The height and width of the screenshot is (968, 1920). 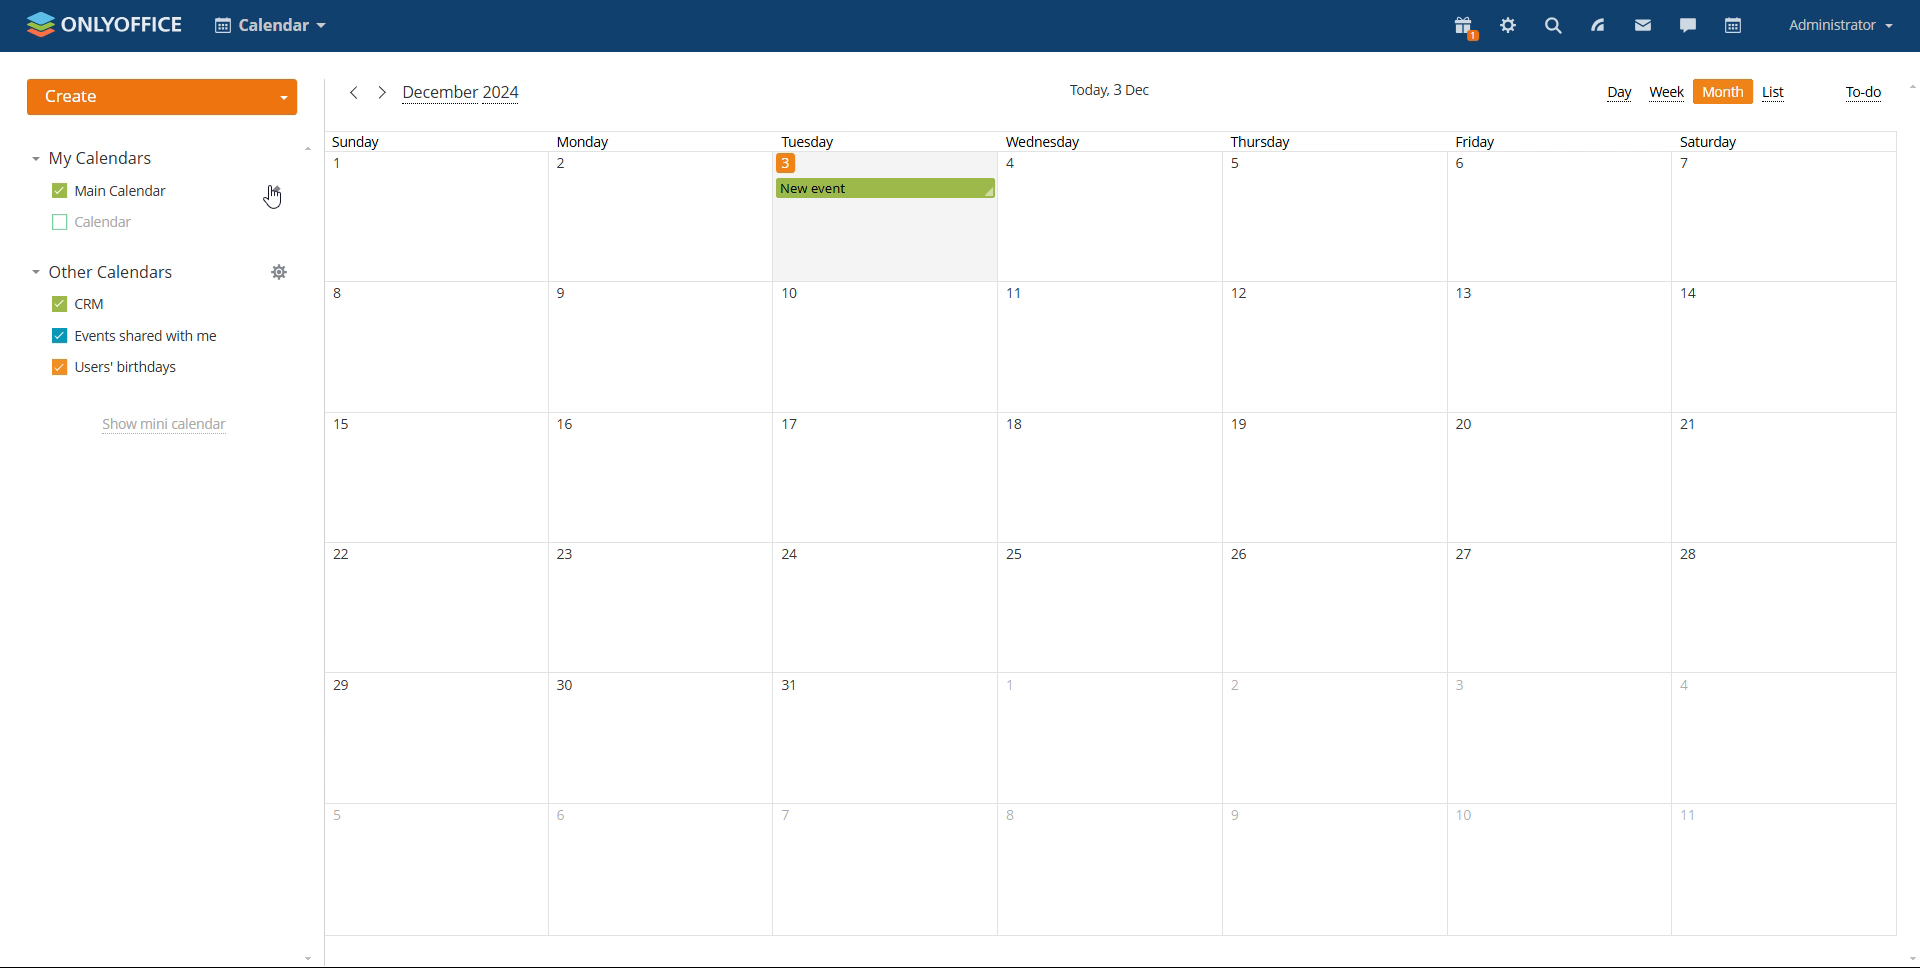 What do you see at coordinates (1331, 871) in the screenshot?
I see `fsyr` at bounding box center [1331, 871].